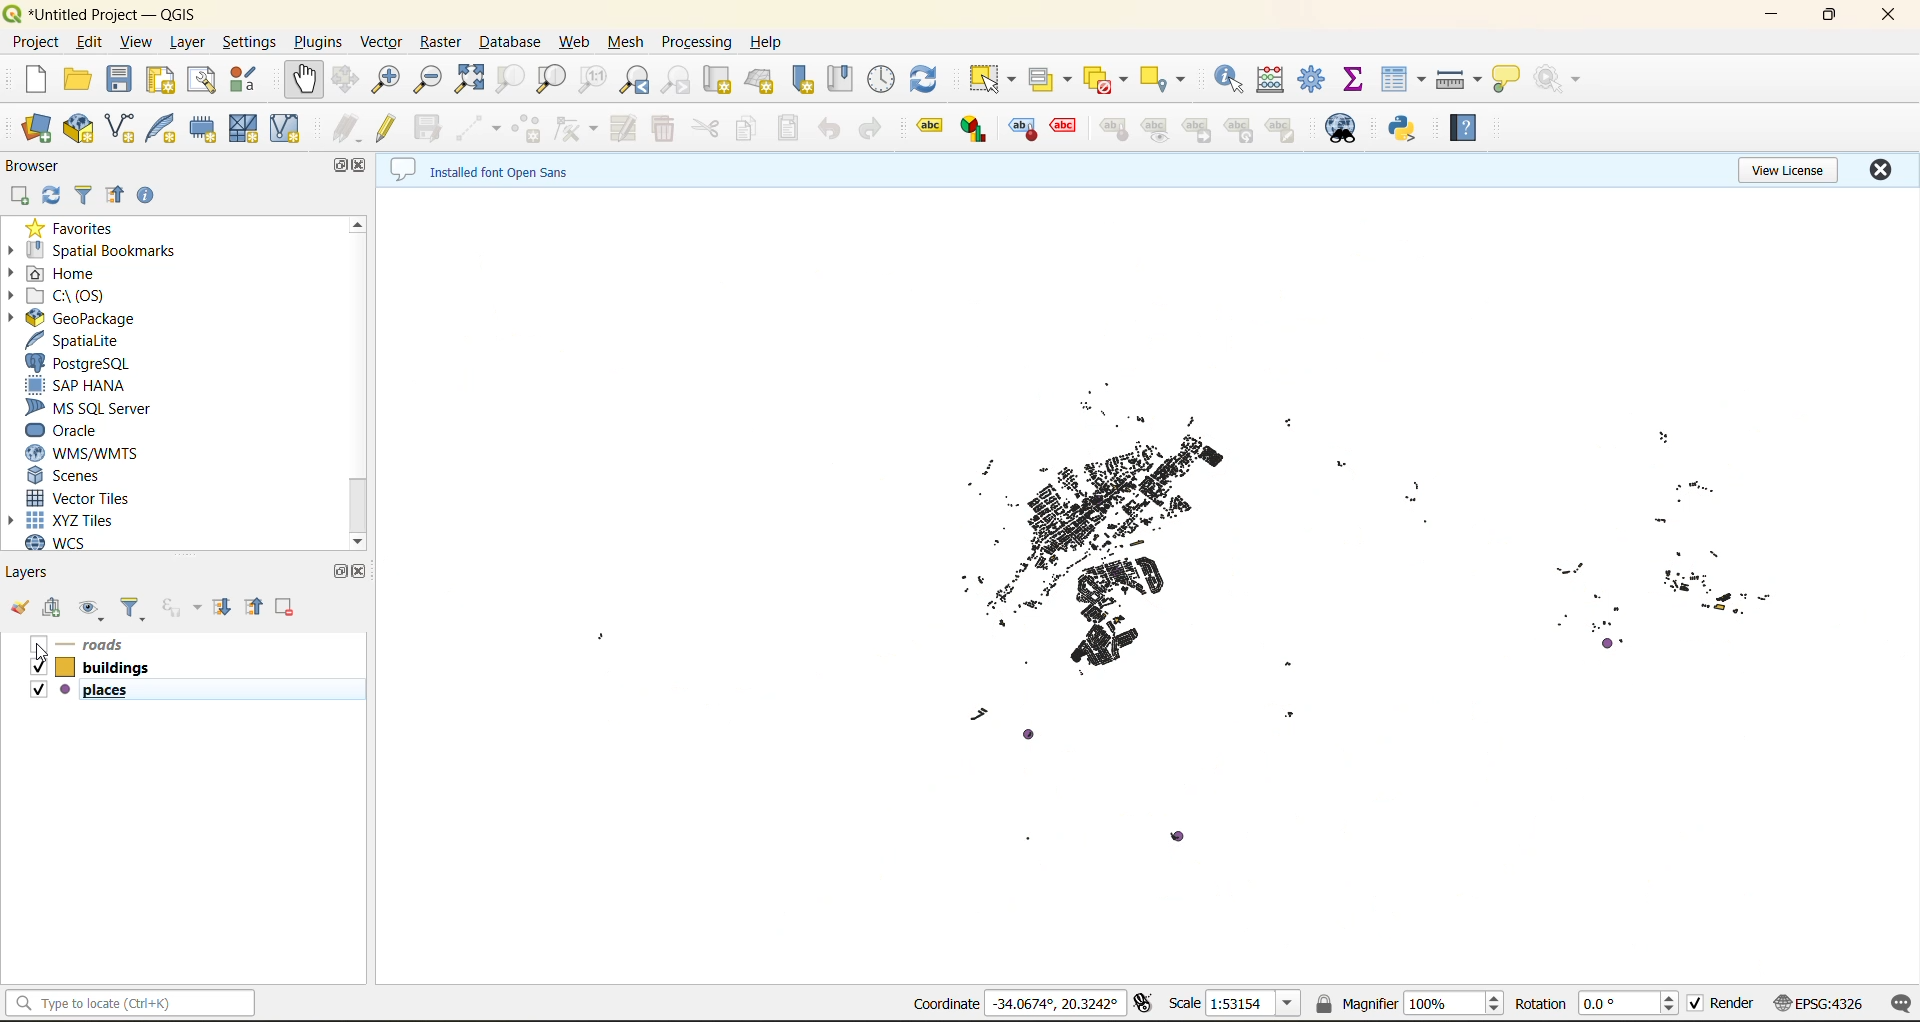 Image resolution: width=1920 pixels, height=1022 pixels. Describe the element at coordinates (247, 82) in the screenshot. I see `style manager` at that location.